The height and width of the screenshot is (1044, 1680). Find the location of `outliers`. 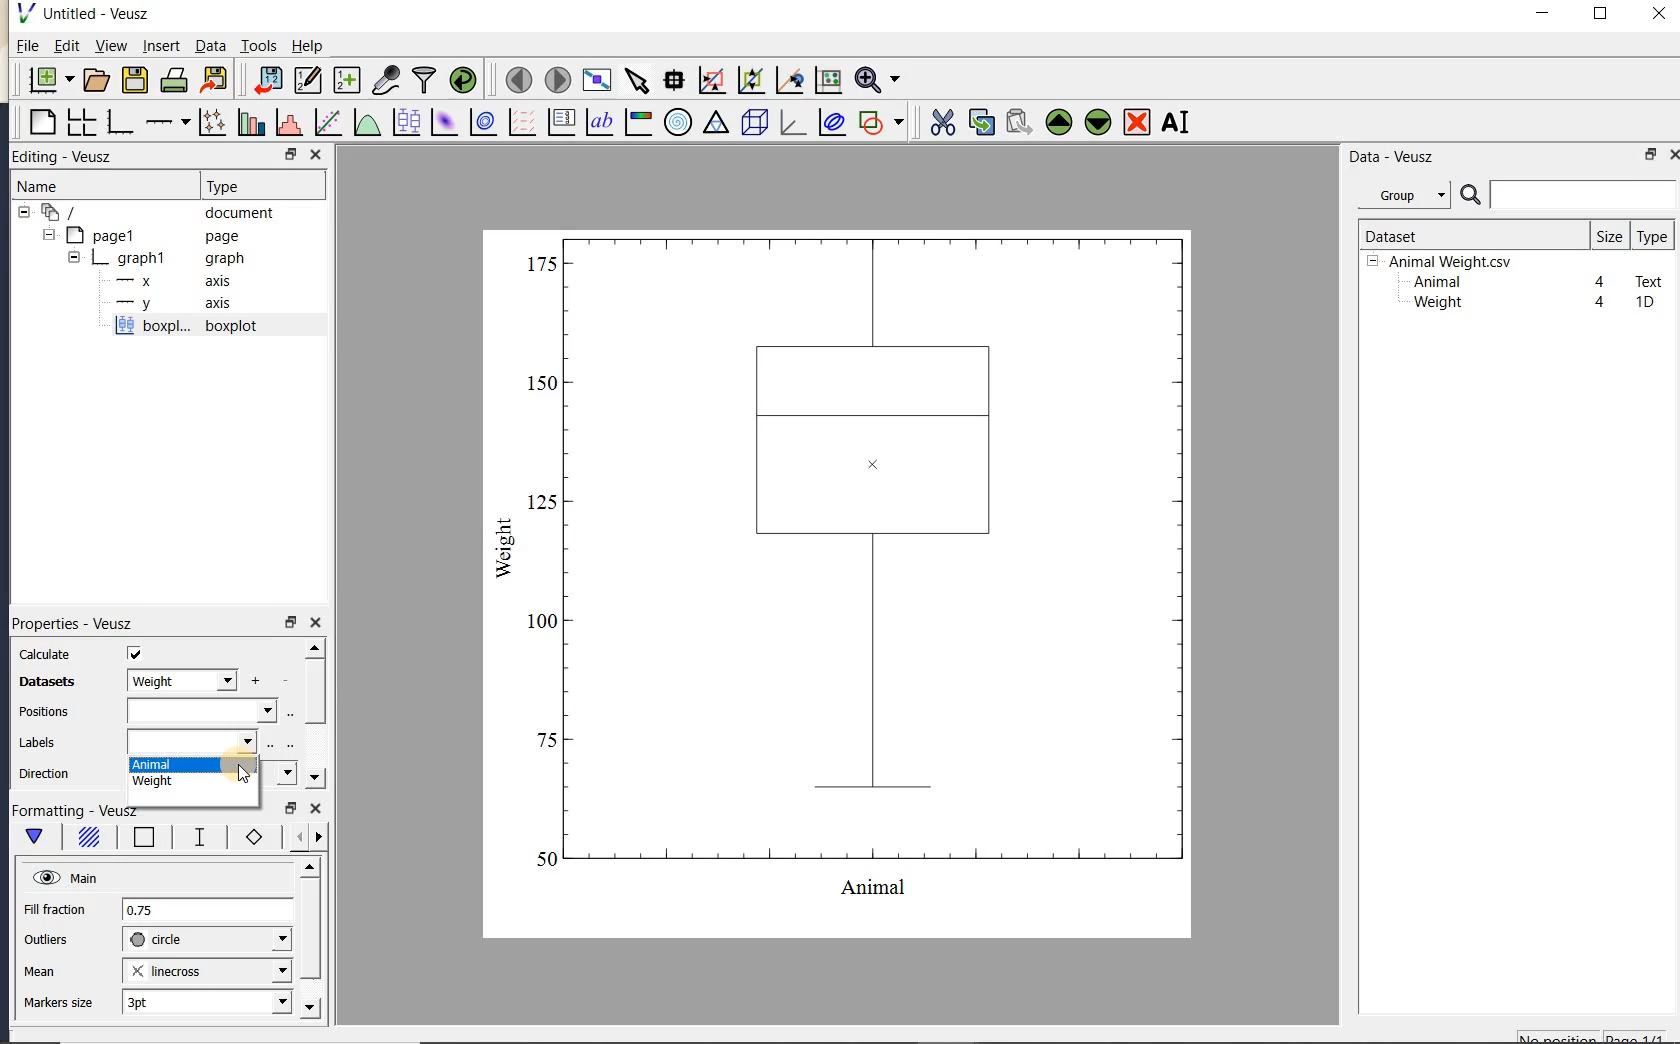

outliers is located at coordinates (47, 940).